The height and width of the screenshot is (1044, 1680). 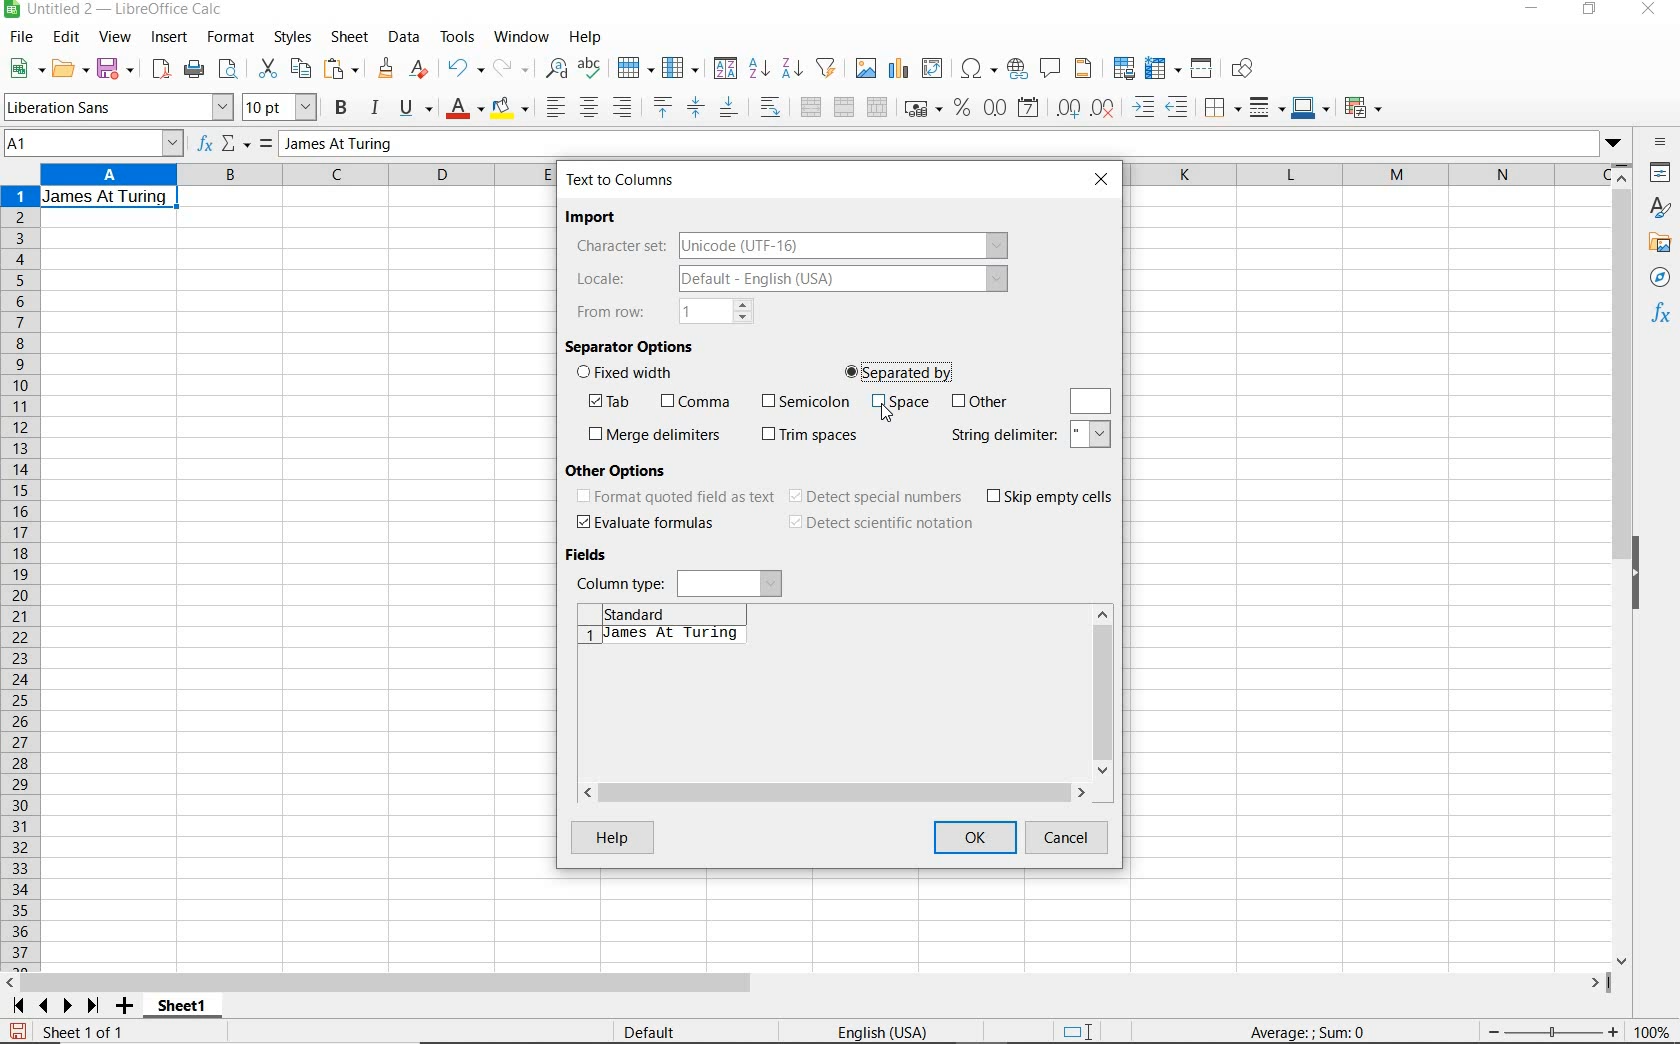 I want to click on zoom factor, so click(x=1654, y=1033).